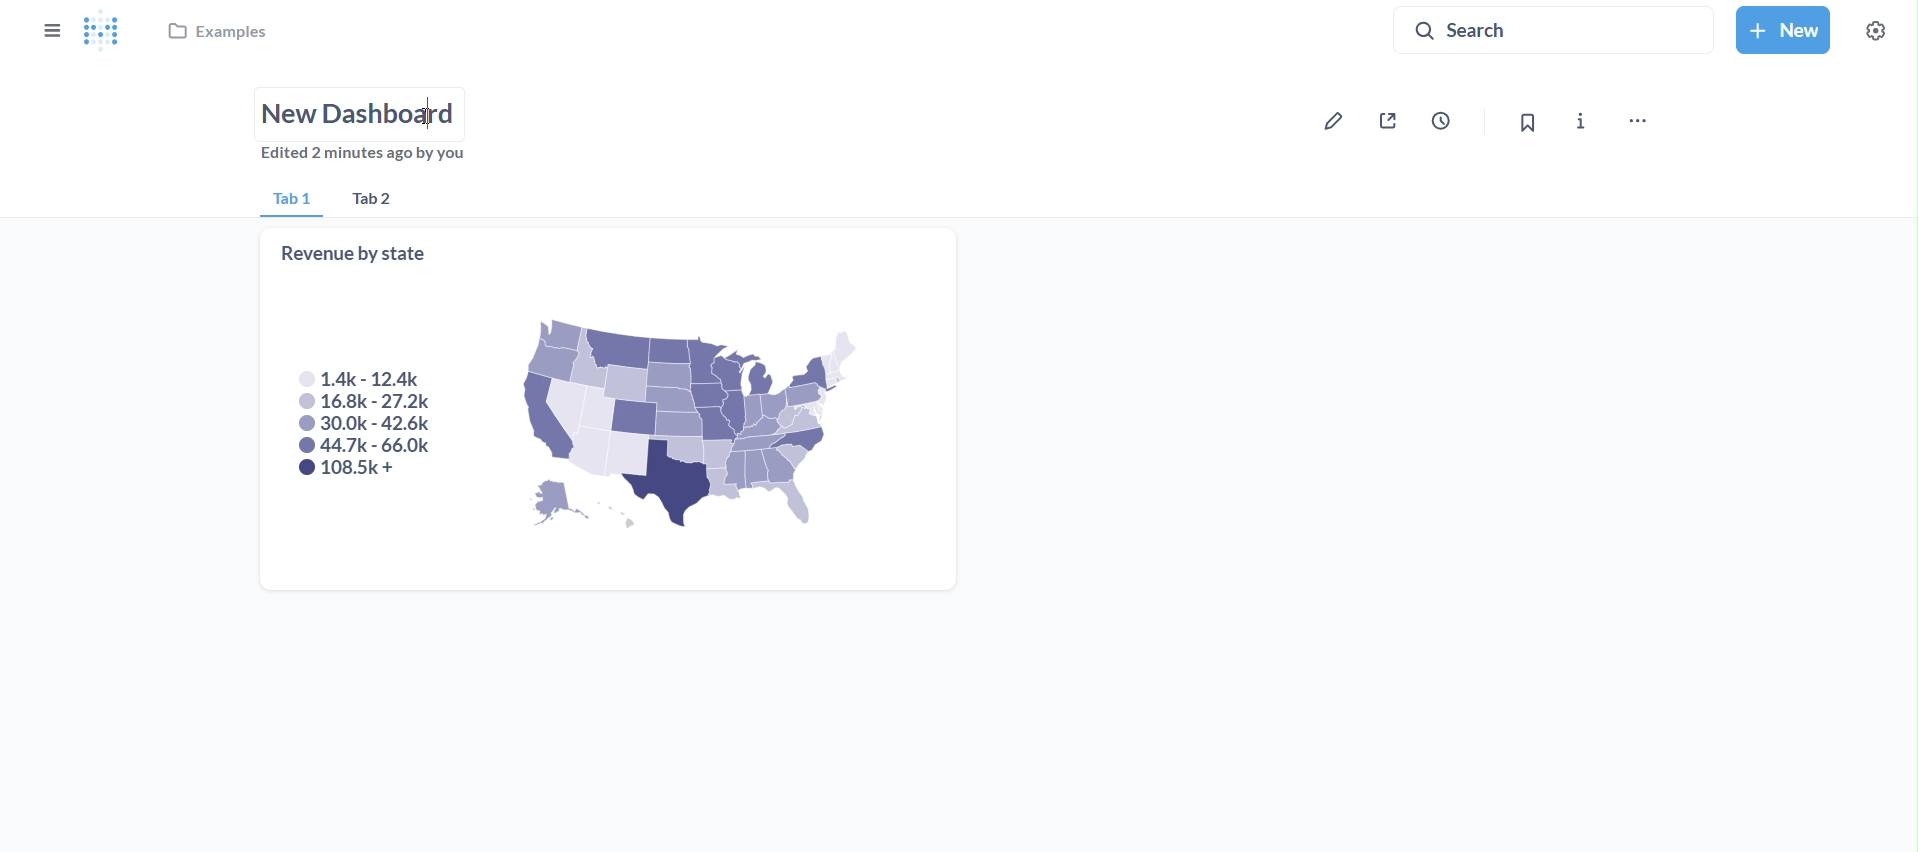 This screenshot has width=1918, height=852. Describe the element at coordinates (1637, 123) in the screenshot. I see `move,trash and more` at that location.